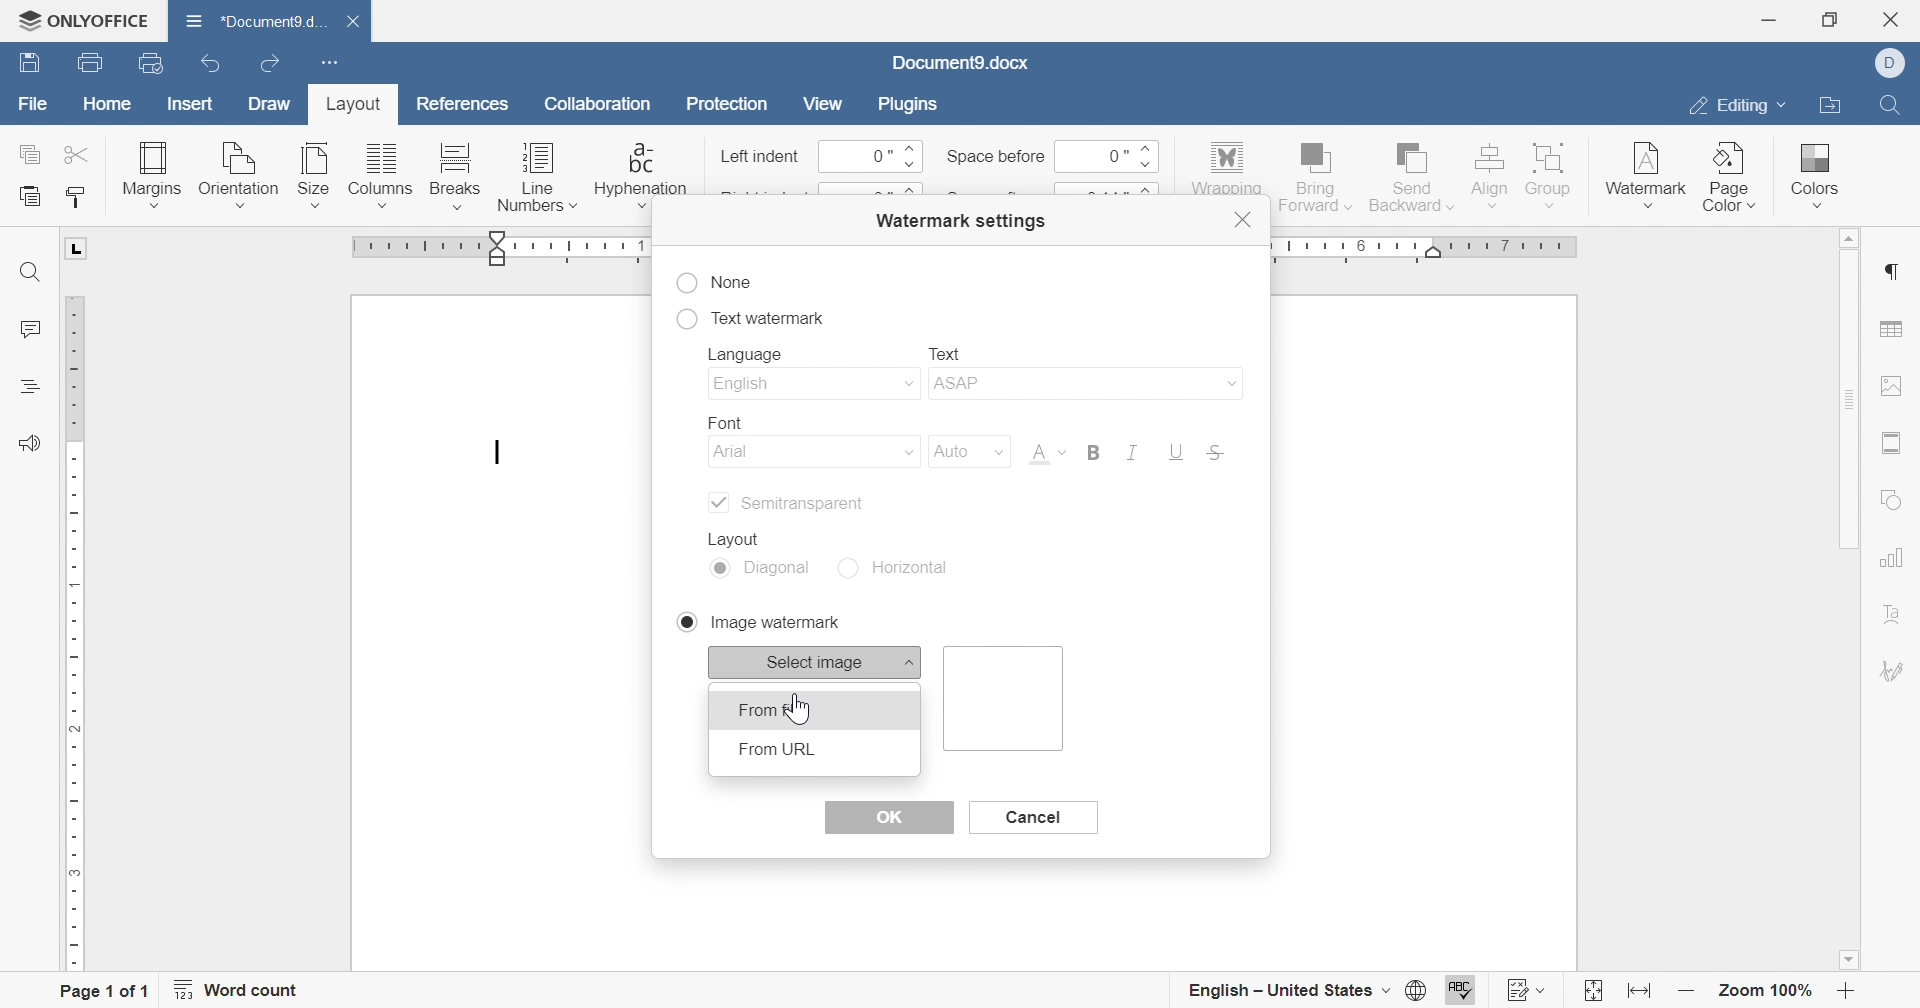 Image resolution: width=1920 pixels, height=1008 pixels. I want to click on zoom in, so click(1846, 994).